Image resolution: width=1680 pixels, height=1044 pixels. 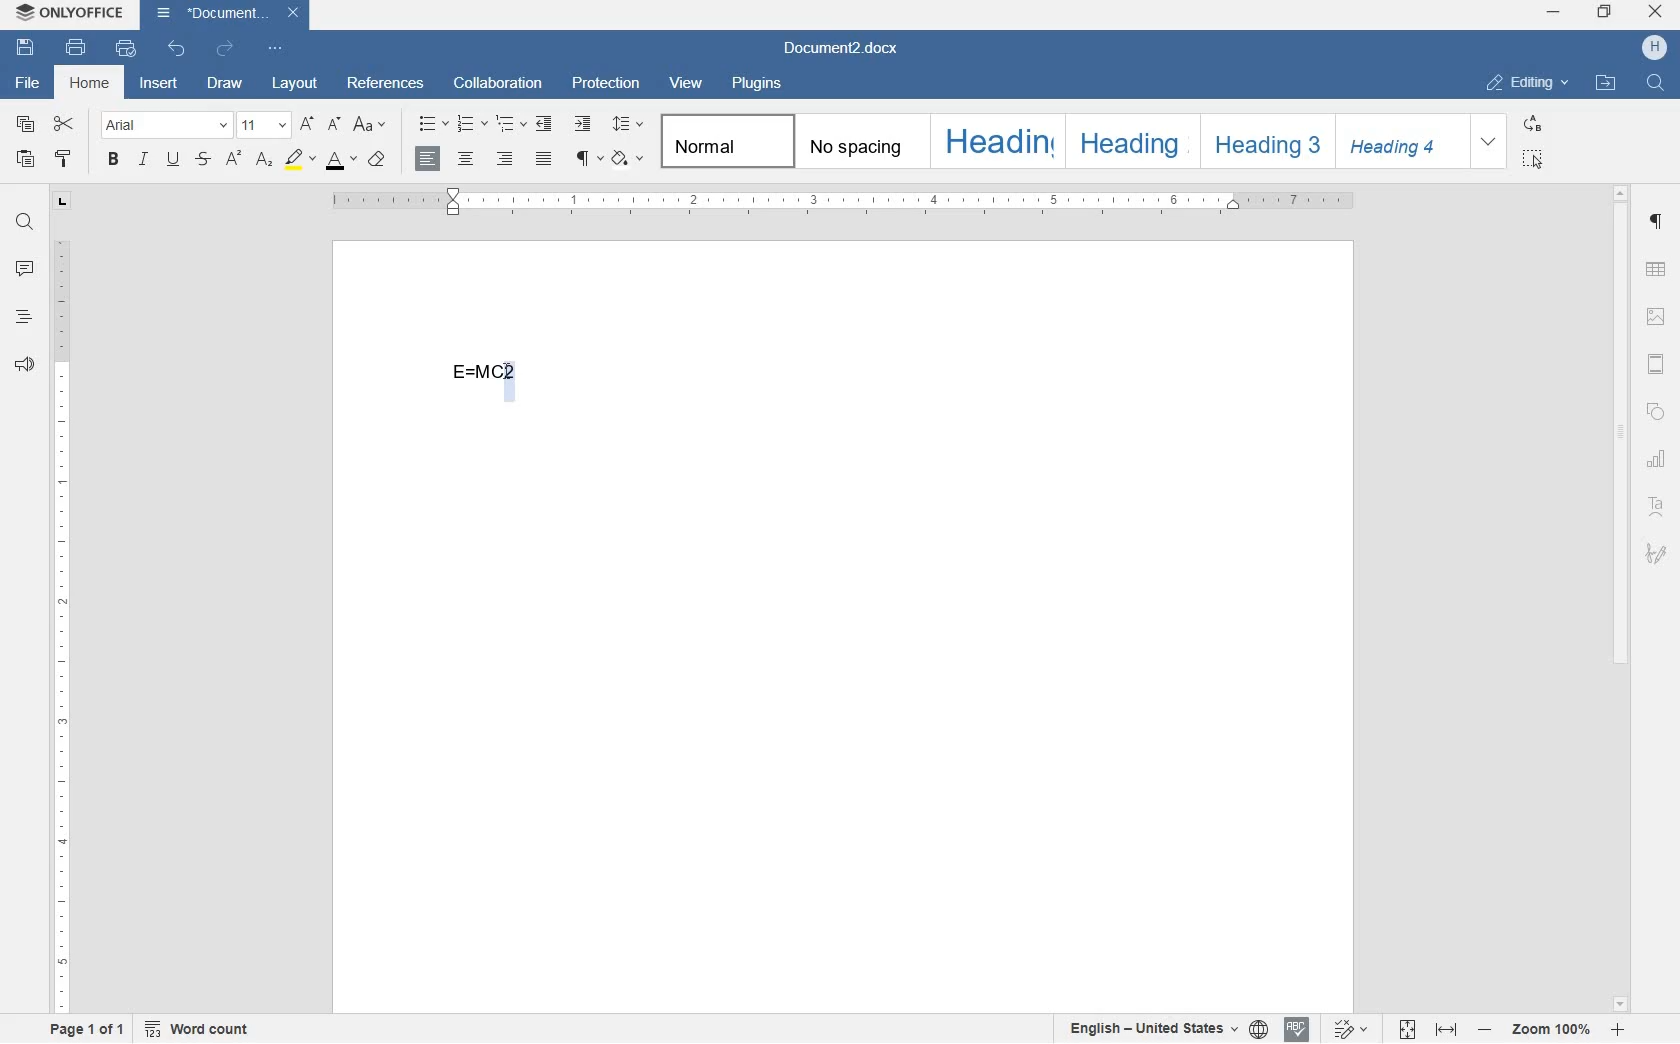 I want to click on shape, so click(x=1658, y=412).